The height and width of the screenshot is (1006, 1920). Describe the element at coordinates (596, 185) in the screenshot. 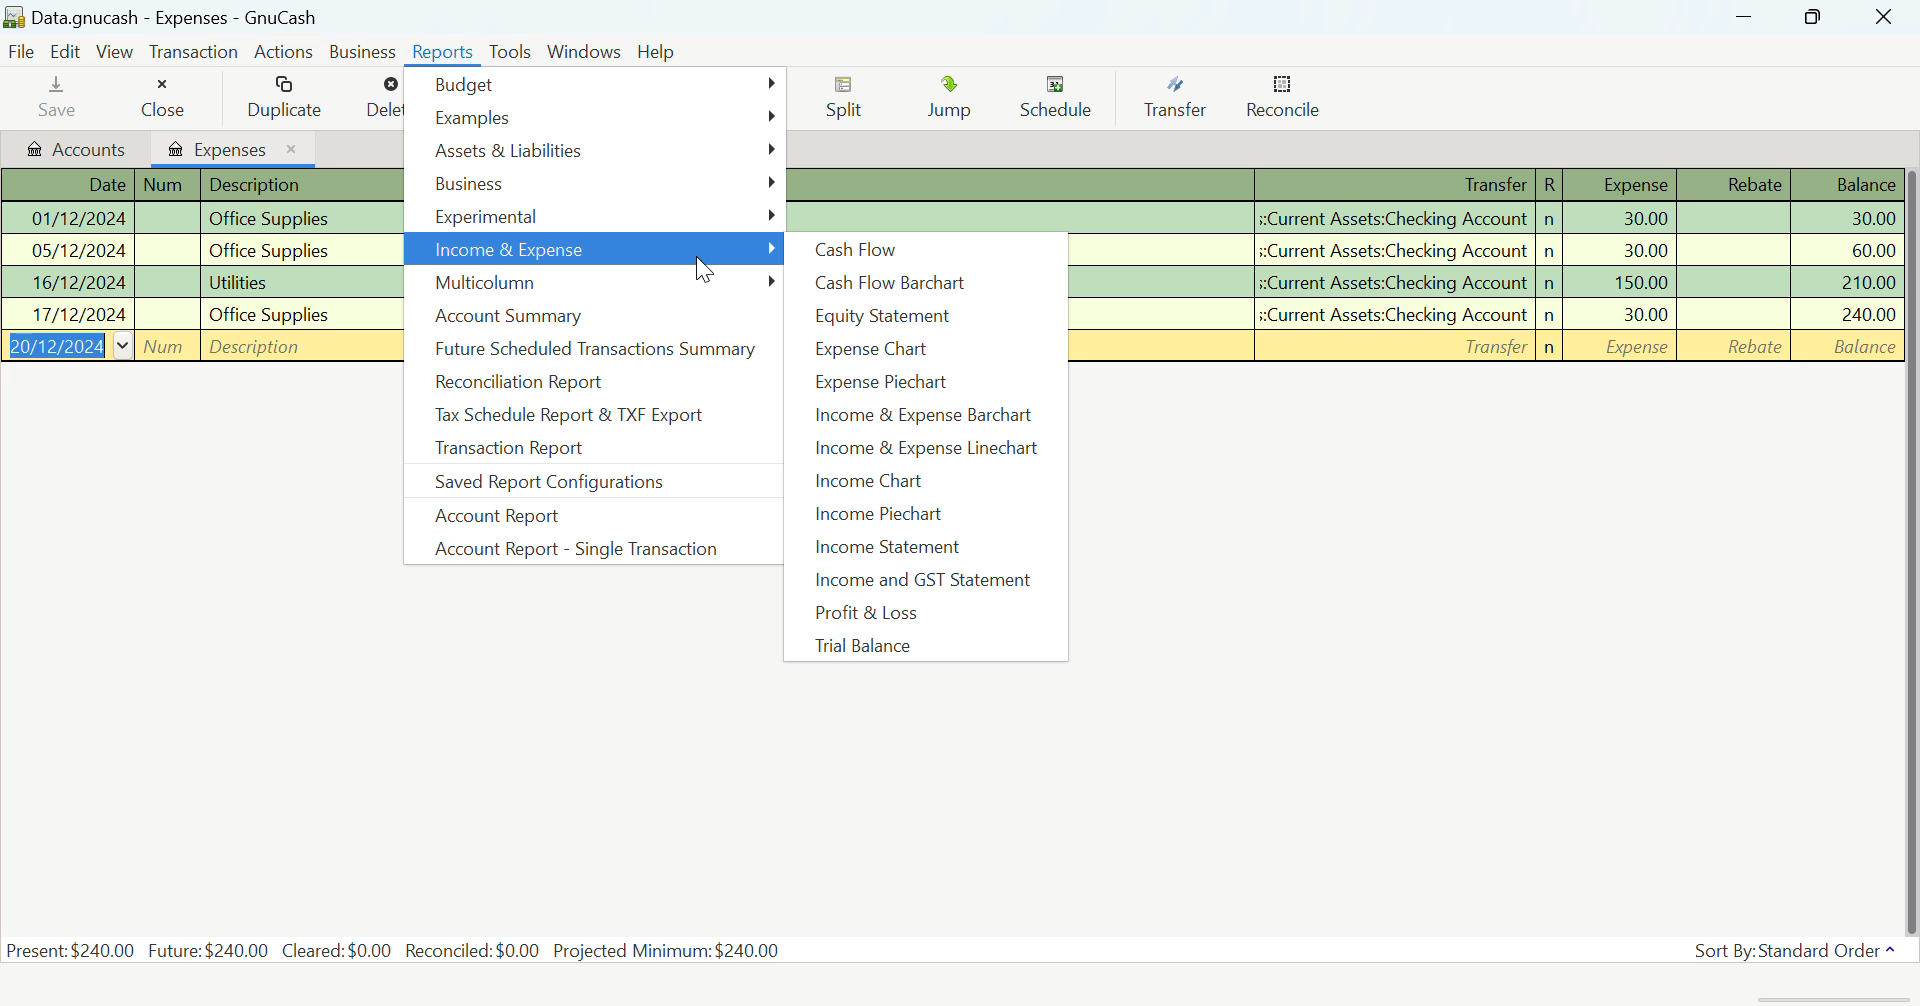

I see `Business` at that location.